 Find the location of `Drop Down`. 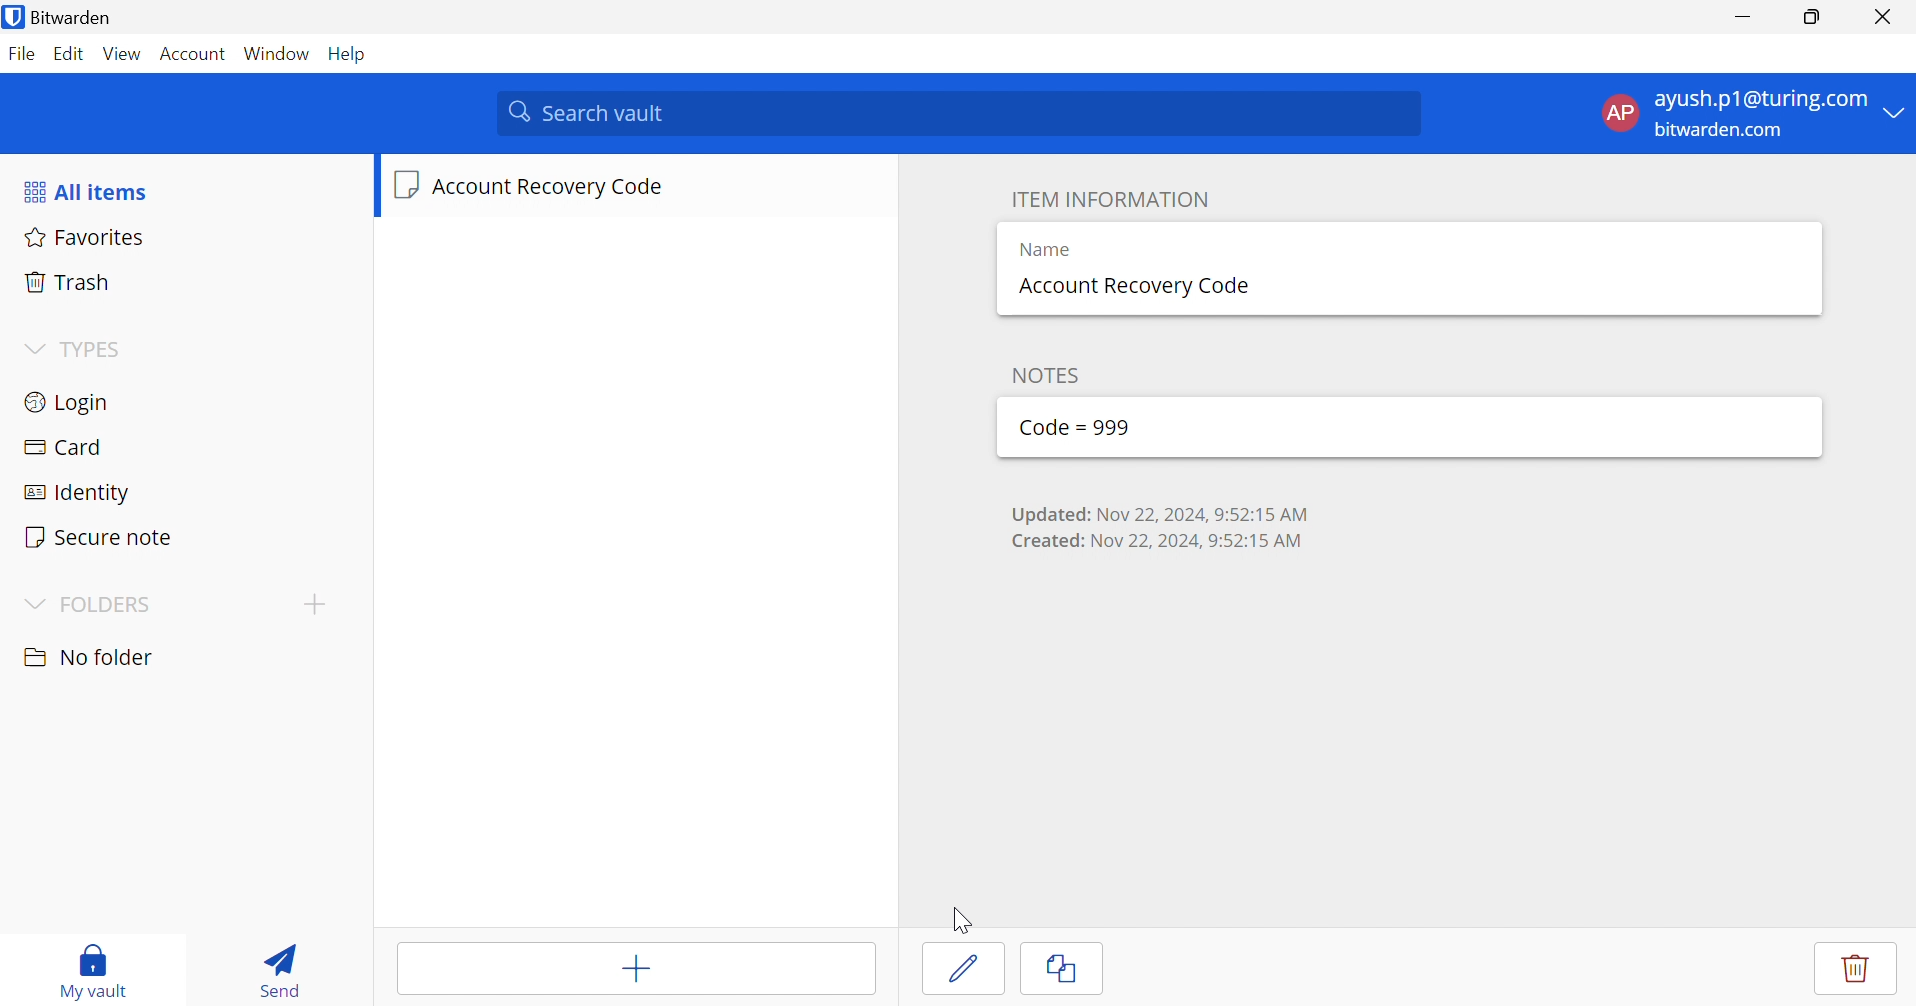

Drop Down is located at coordinates (32, 602).